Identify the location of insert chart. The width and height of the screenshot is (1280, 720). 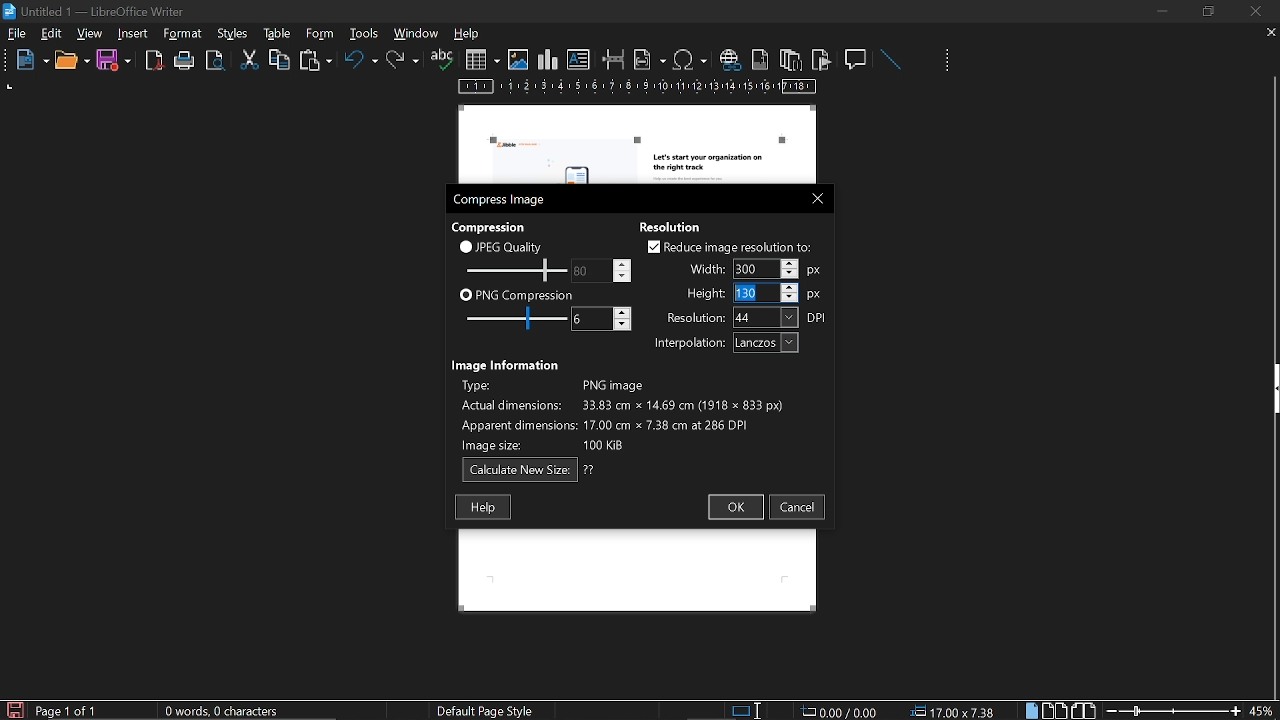
(548, 60).